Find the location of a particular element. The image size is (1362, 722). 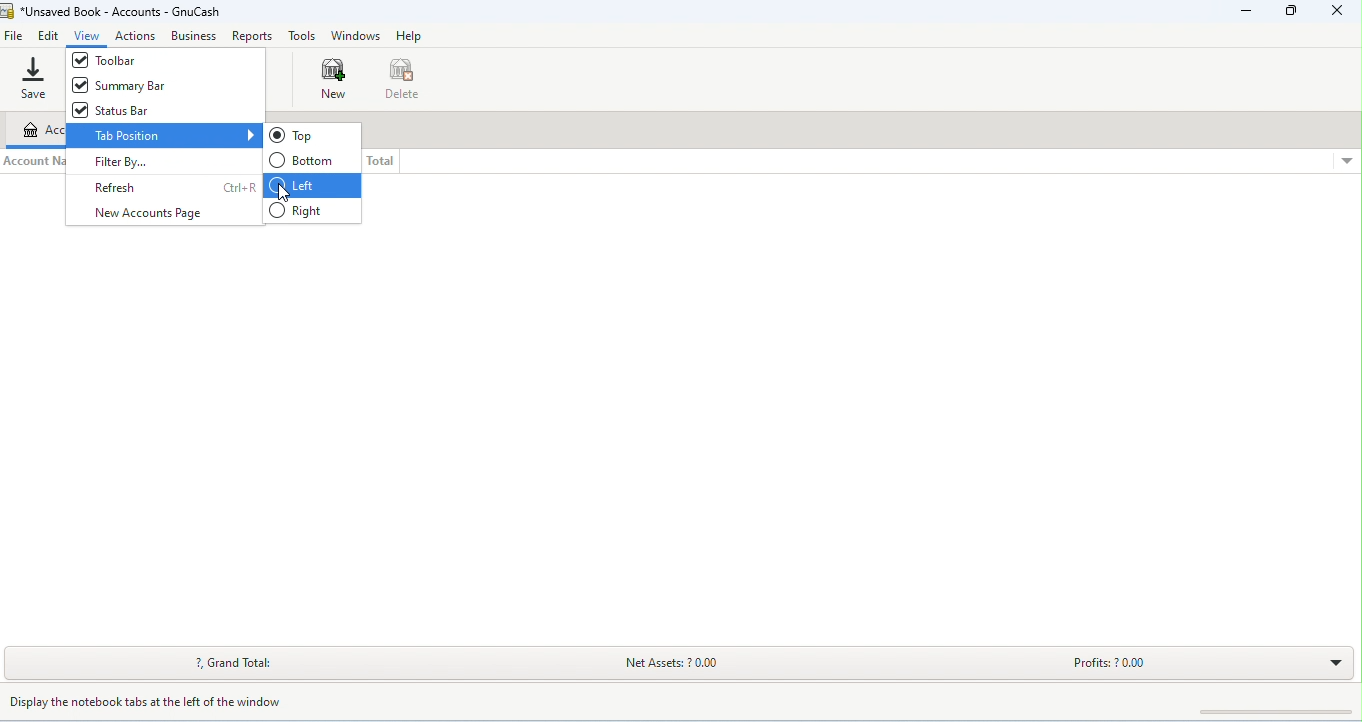

profits is located at coordinates (1112, 664).